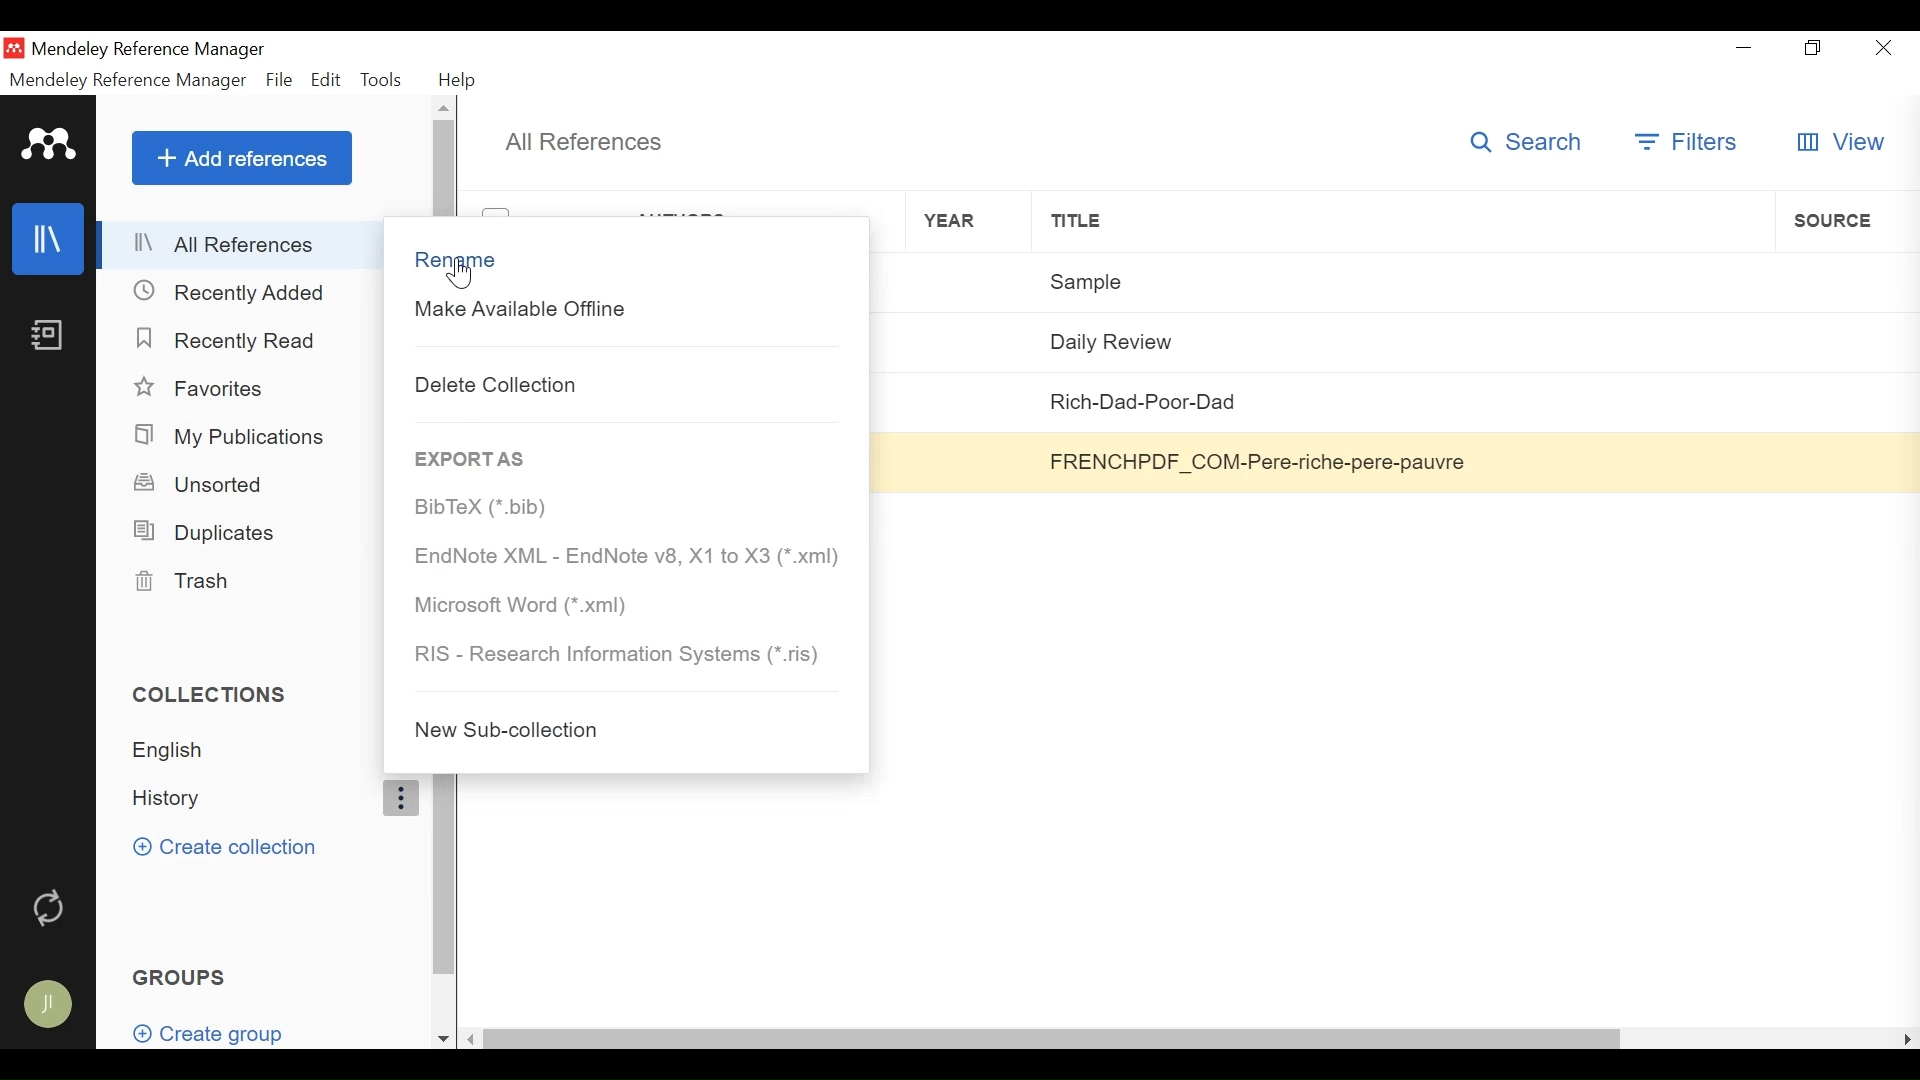 The height and width of the screenshot is (1080, 1920). I want to click on Alll References, so click(226, 246).